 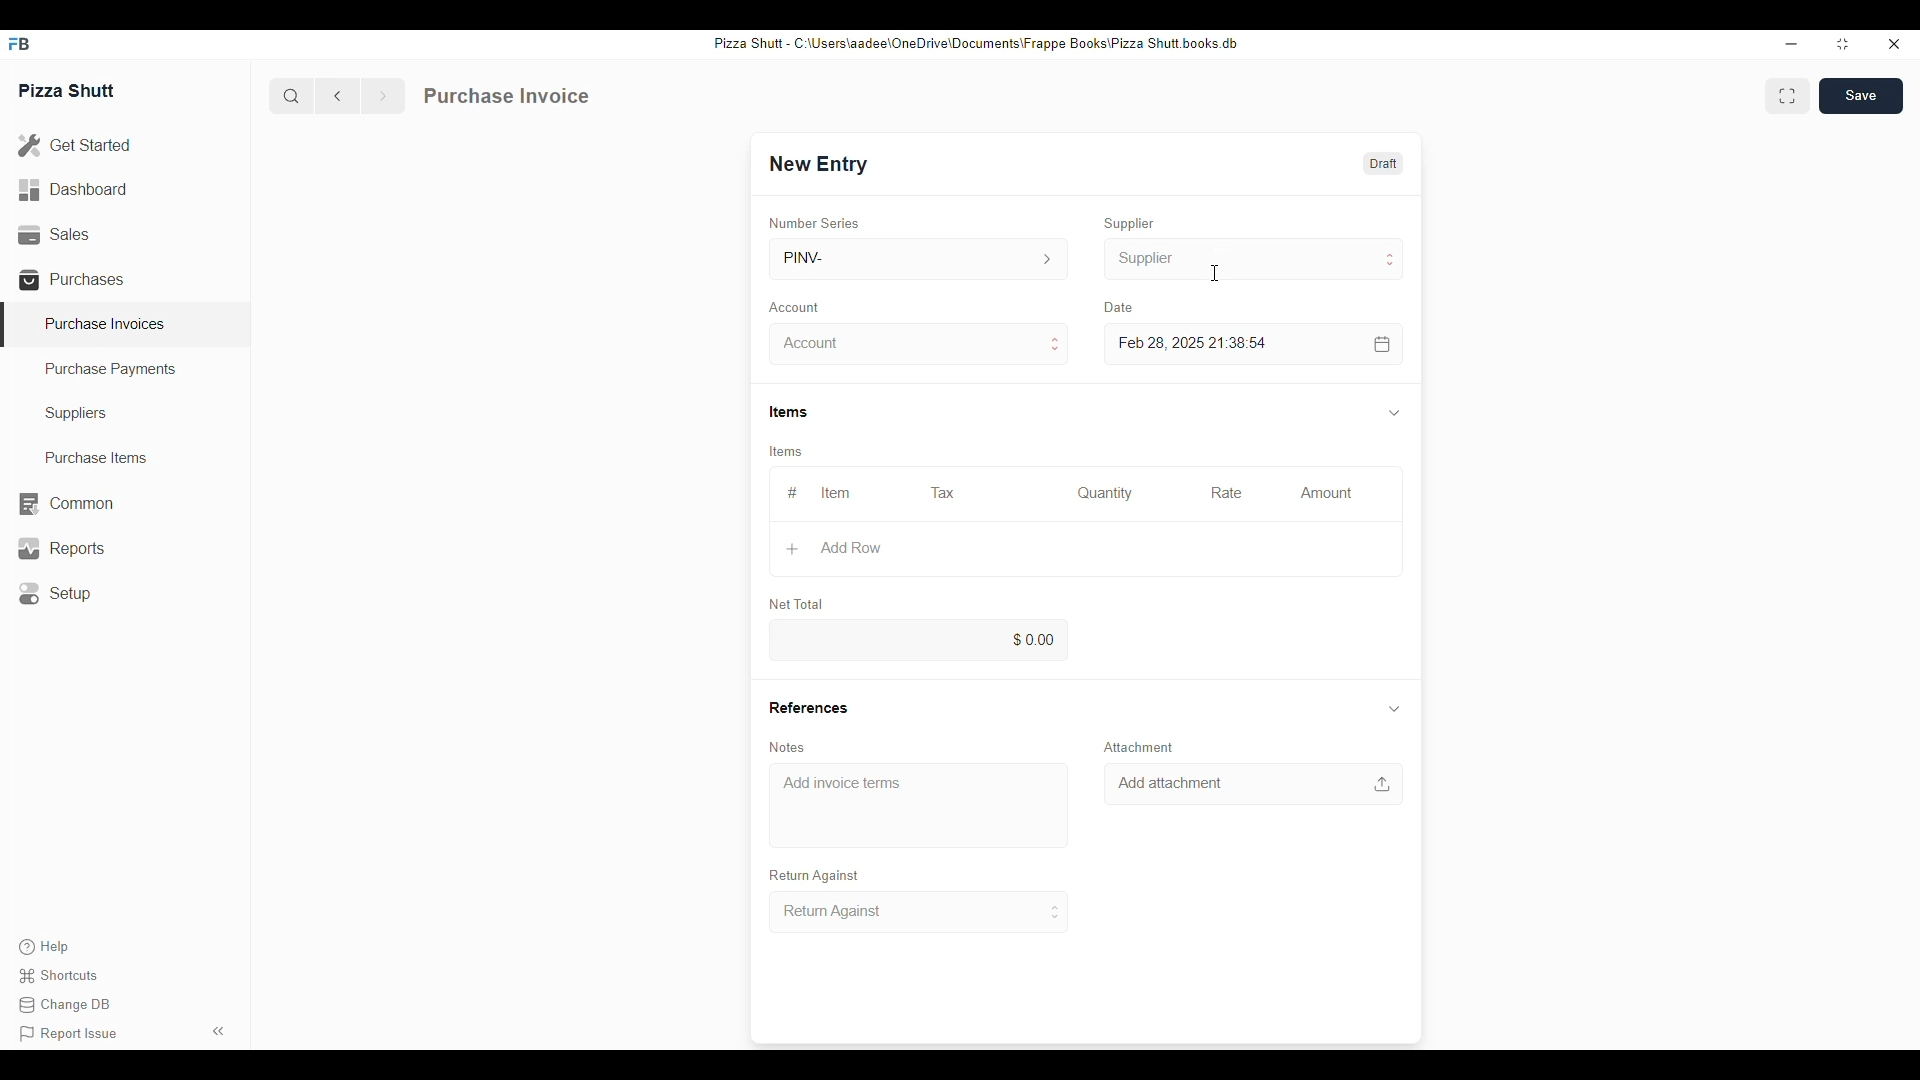 What do you see at coordinates (814, 875) in the screenshot?
I see `Return Against` at bounding box center [814, 875].